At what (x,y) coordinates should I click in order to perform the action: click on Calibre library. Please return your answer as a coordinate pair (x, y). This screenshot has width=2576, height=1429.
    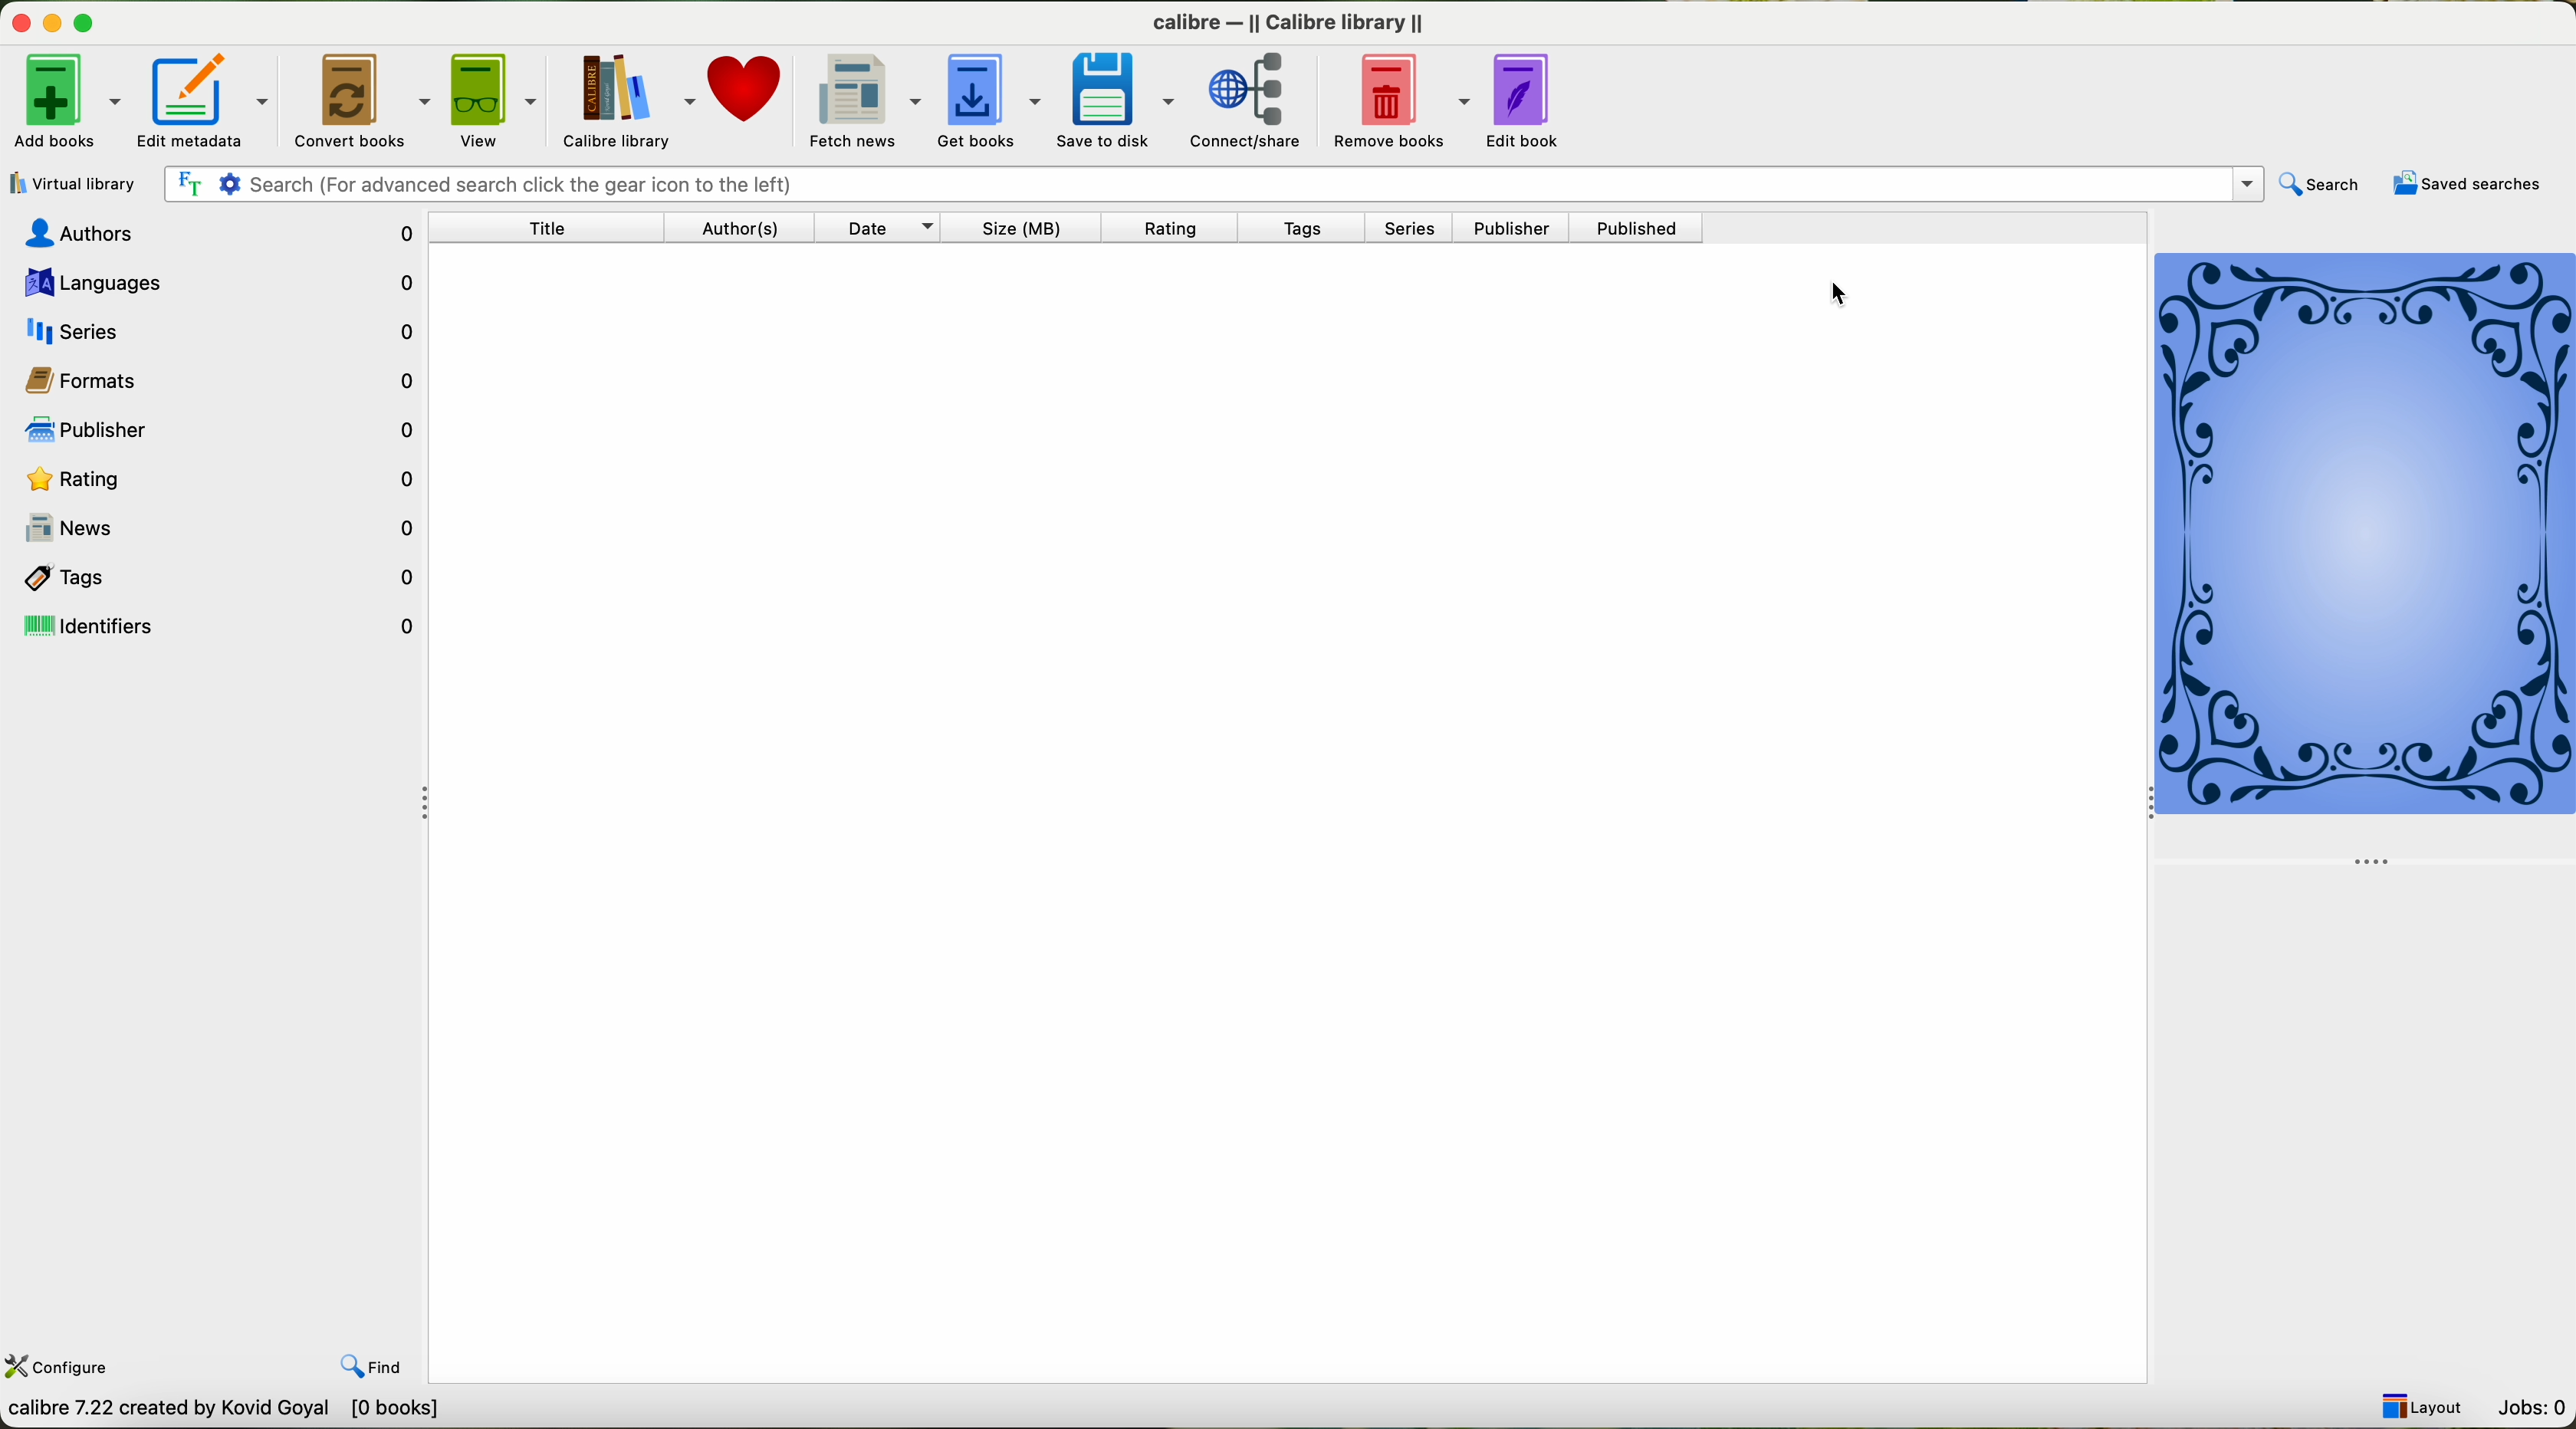
    Looking at the image, I should click on (621, 102).